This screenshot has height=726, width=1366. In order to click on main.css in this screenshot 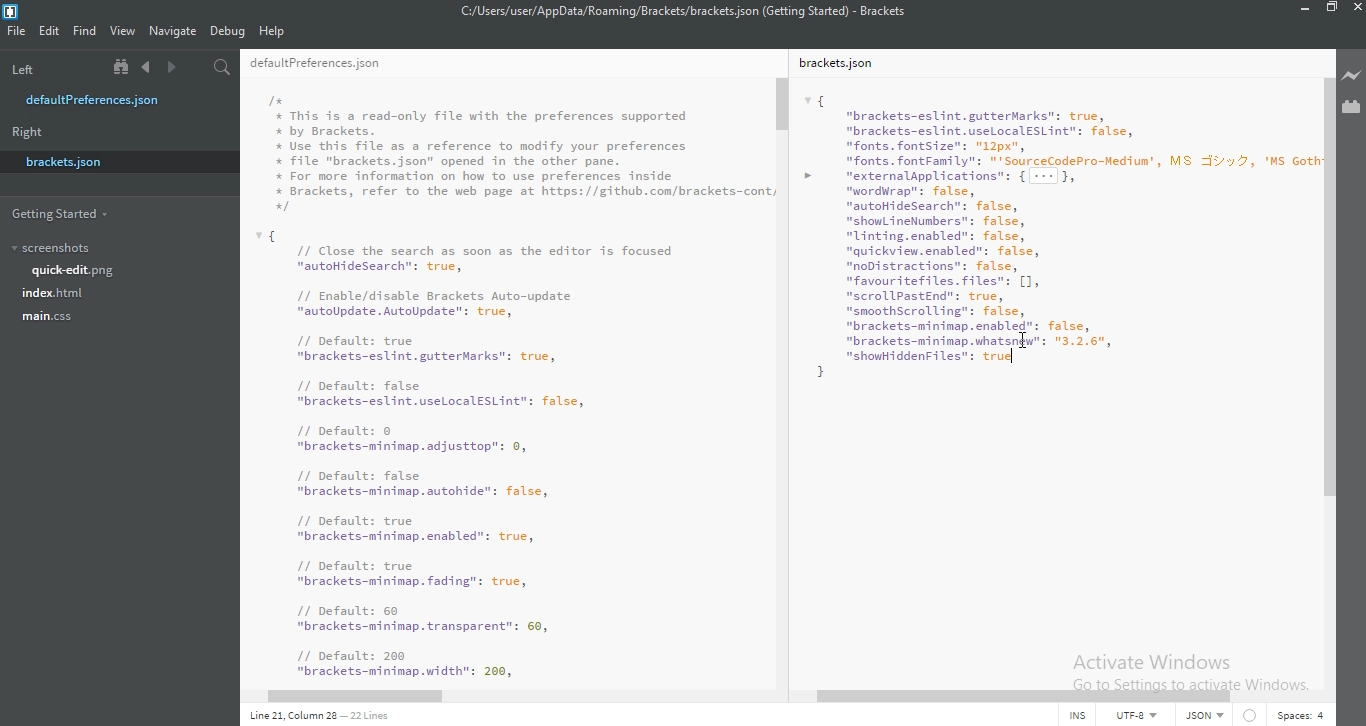, I will do `click(50, 321)`.